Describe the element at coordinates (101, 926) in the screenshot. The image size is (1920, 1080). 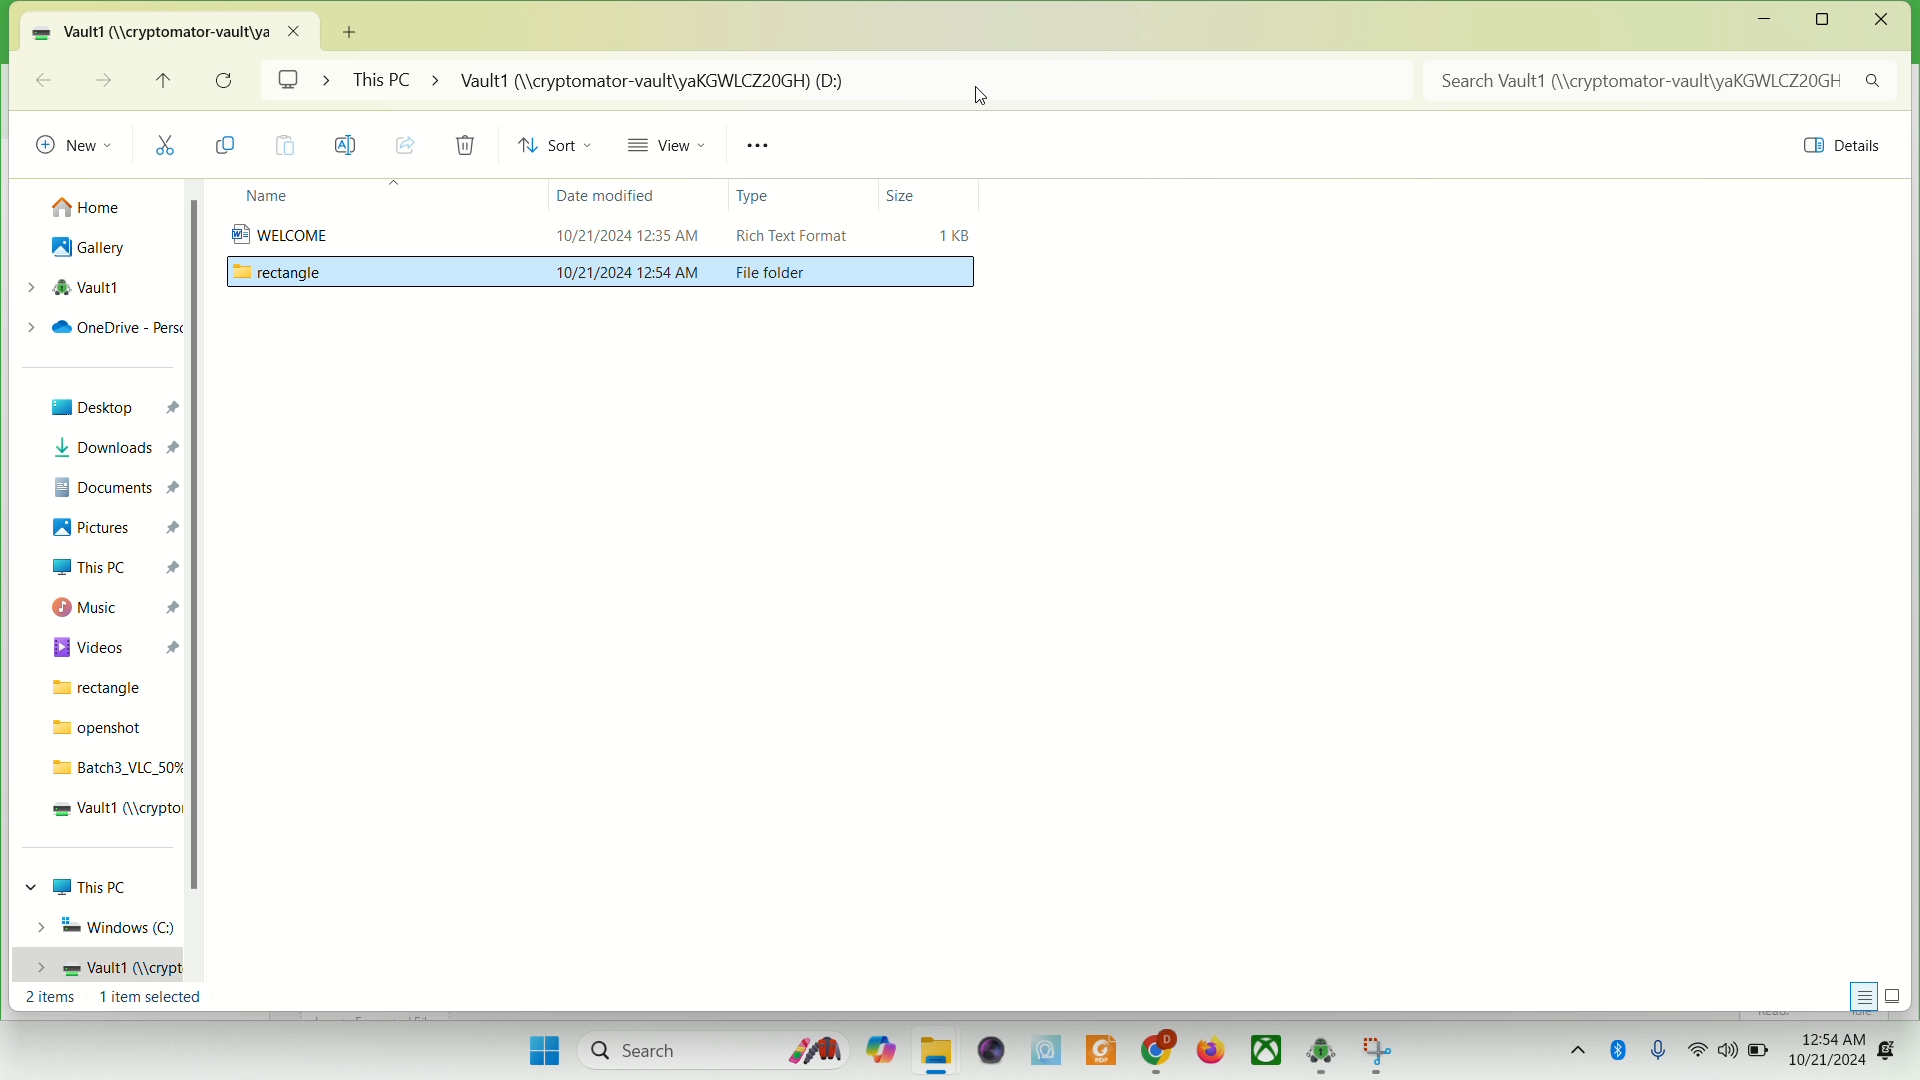
I see `Windows (C)` at that location.